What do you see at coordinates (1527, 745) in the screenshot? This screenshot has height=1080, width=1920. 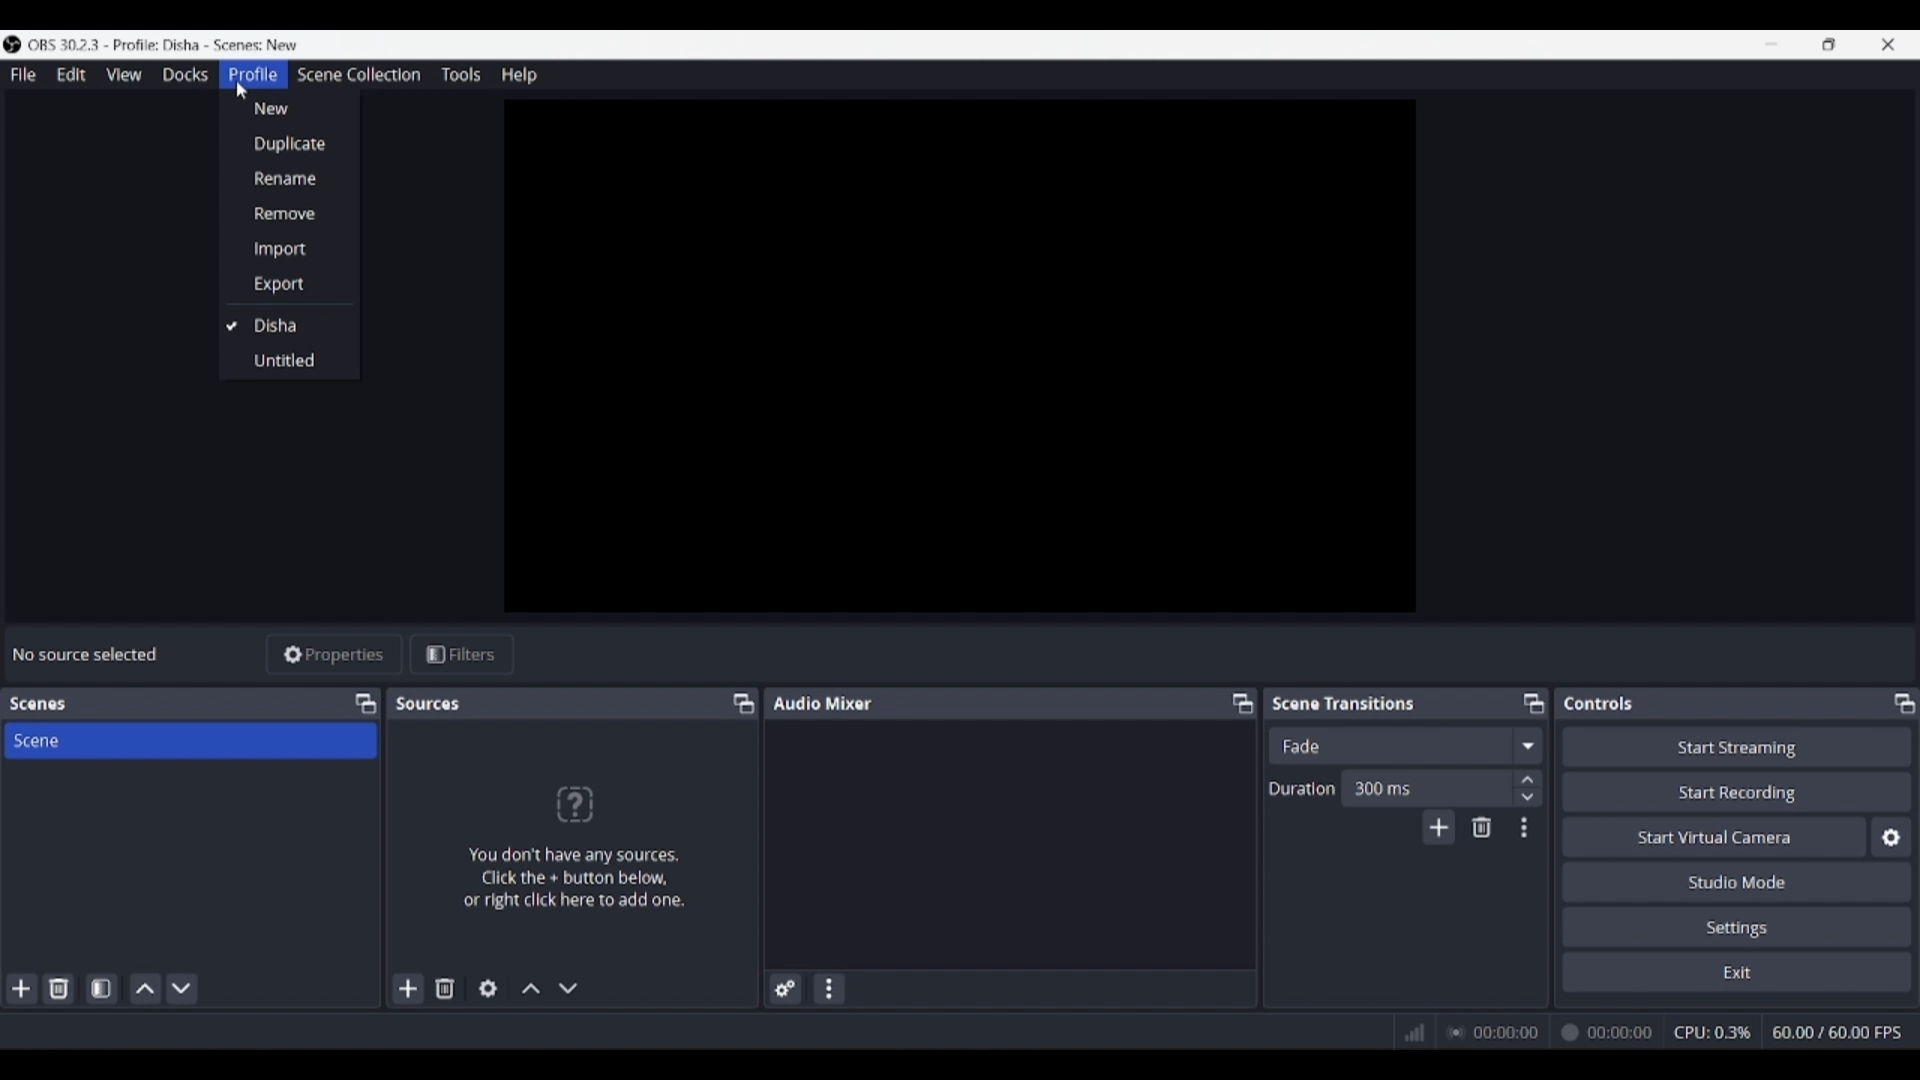 I see `Fade options` at bounding box center [1527, 745].